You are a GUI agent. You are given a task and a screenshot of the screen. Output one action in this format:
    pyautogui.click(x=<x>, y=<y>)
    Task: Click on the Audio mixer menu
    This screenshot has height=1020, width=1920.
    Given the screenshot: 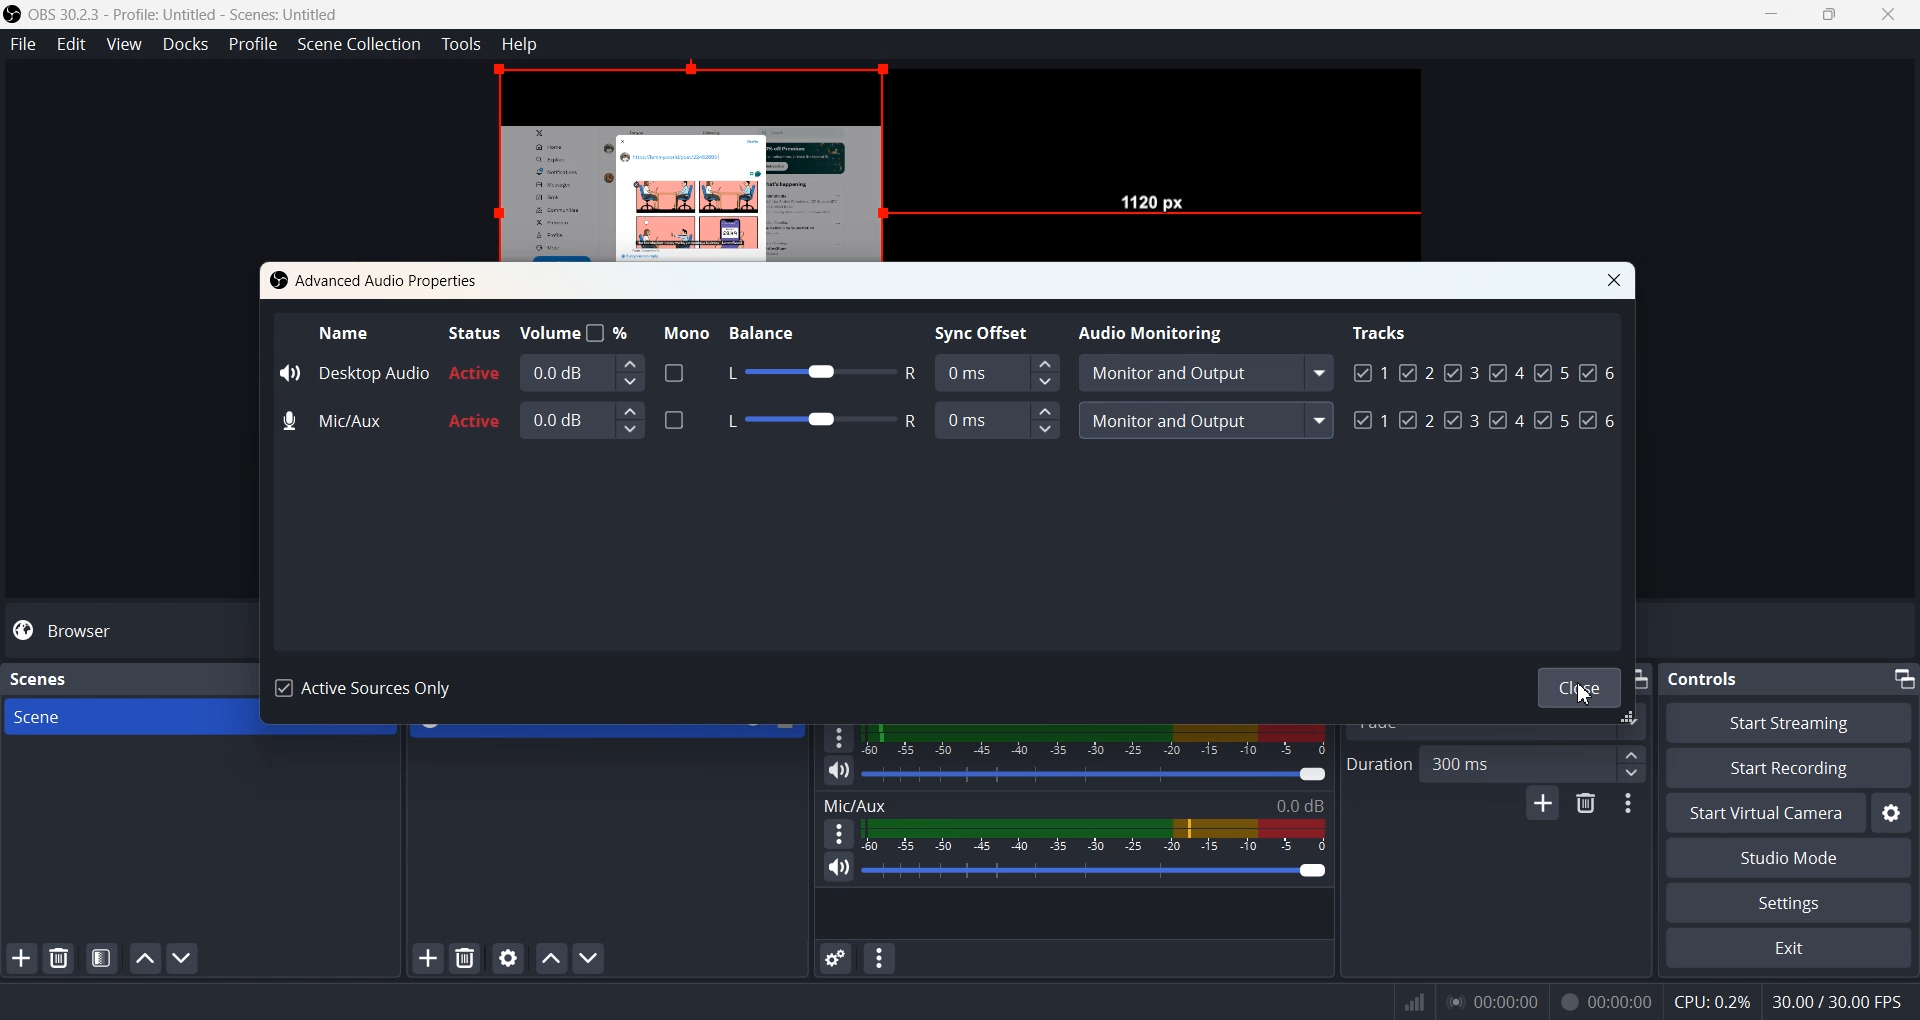 What is the action you would take?
    pyautogui.click(x=881, y=958)
    